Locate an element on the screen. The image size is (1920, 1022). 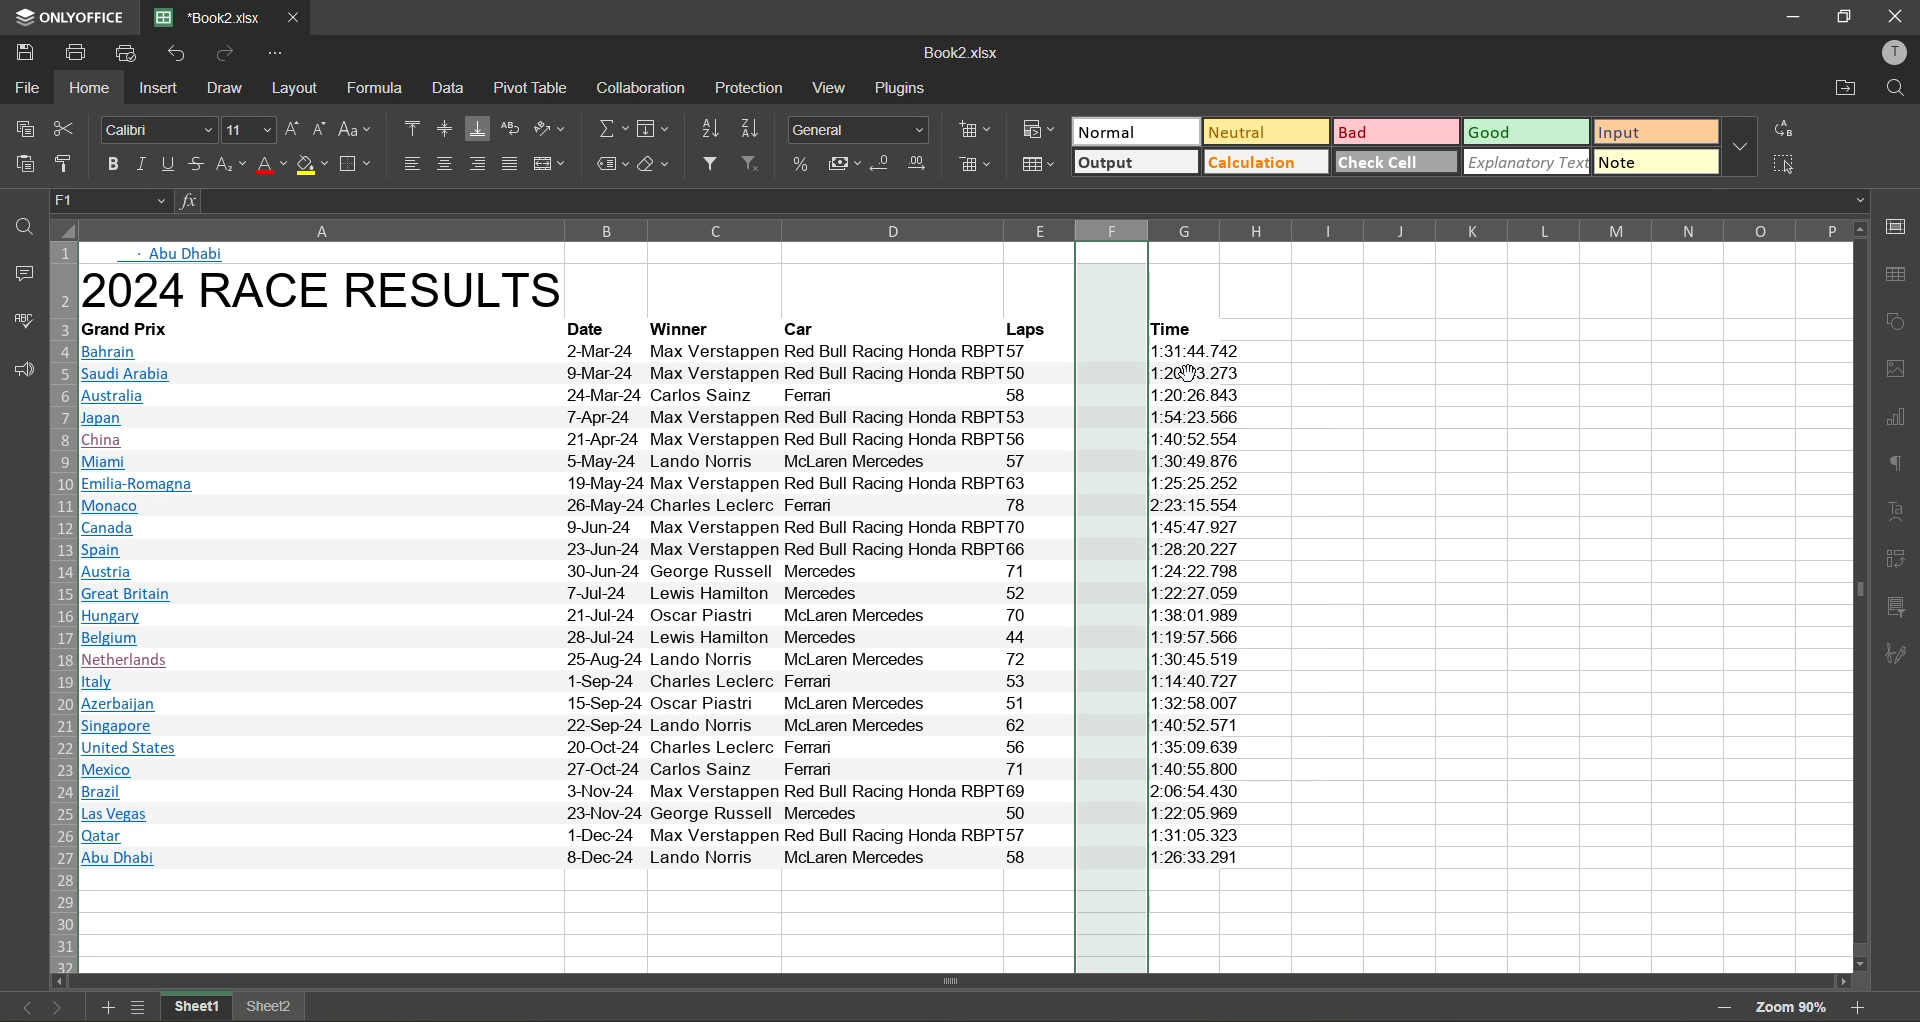
insert is located at coordinates (155, 89).